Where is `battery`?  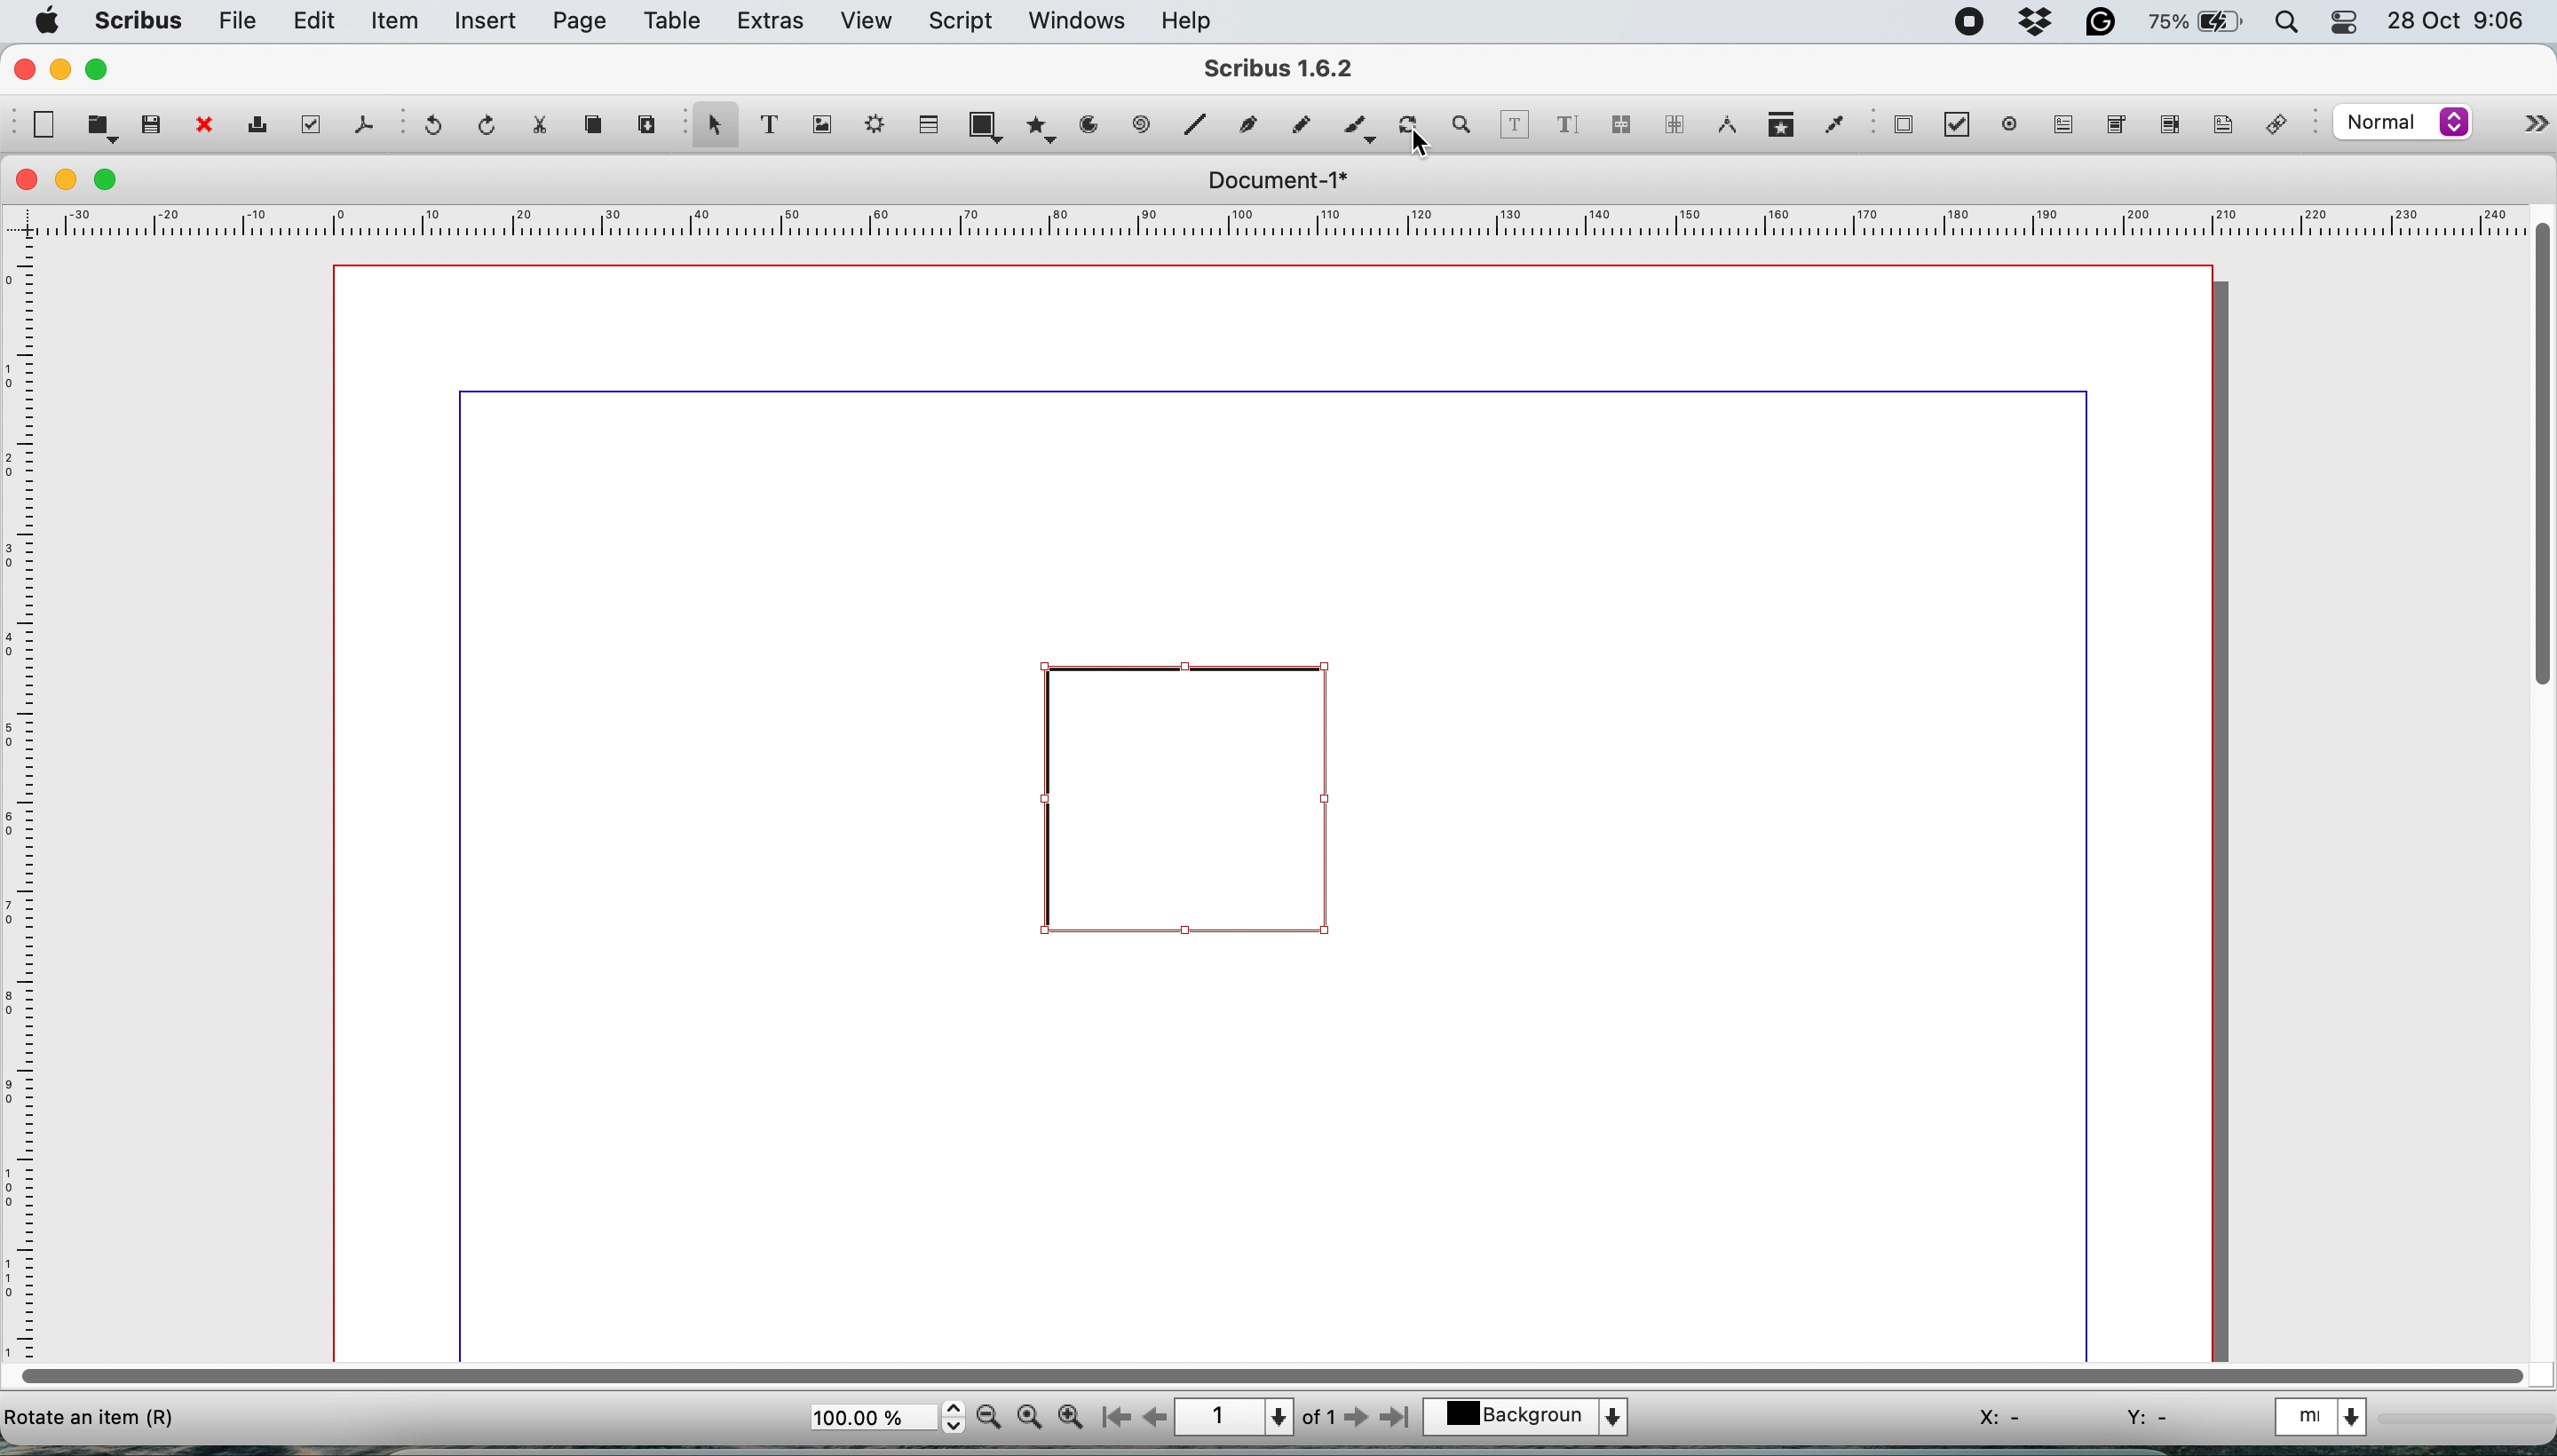
battery is located at coordinates (2192, 24).